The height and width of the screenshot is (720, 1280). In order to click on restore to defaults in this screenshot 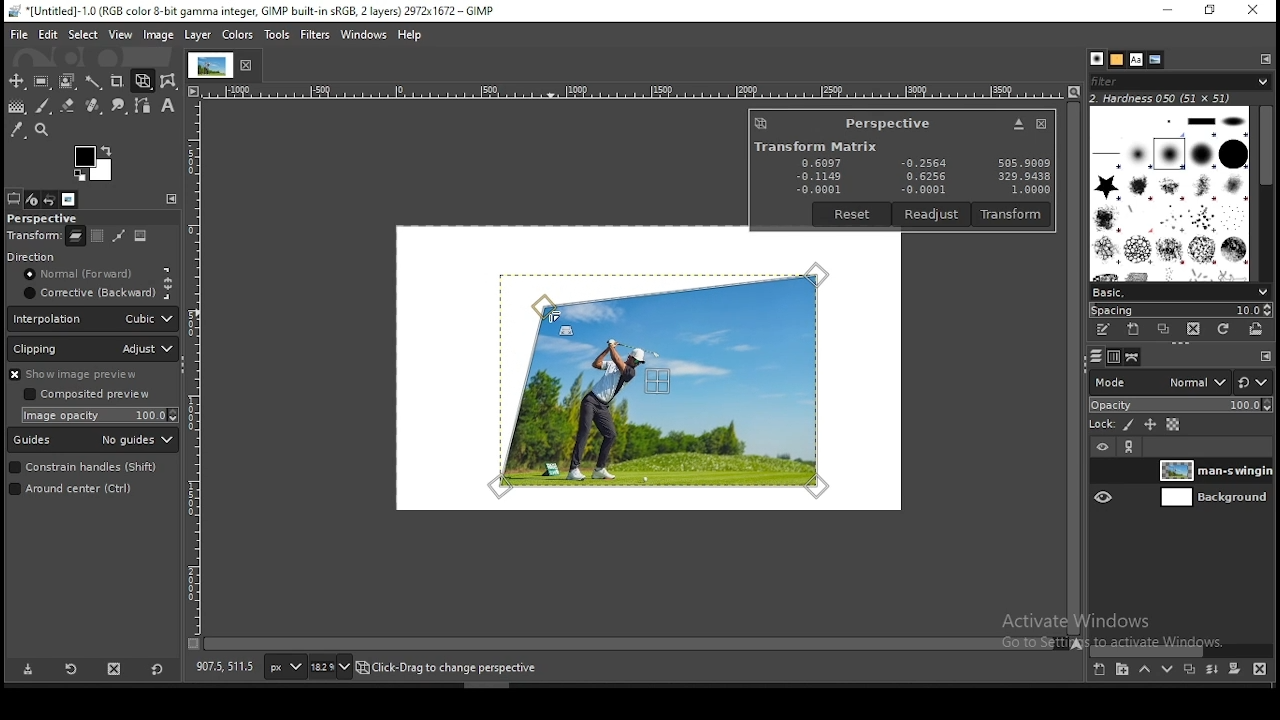, I will do `click(156, 668)`.